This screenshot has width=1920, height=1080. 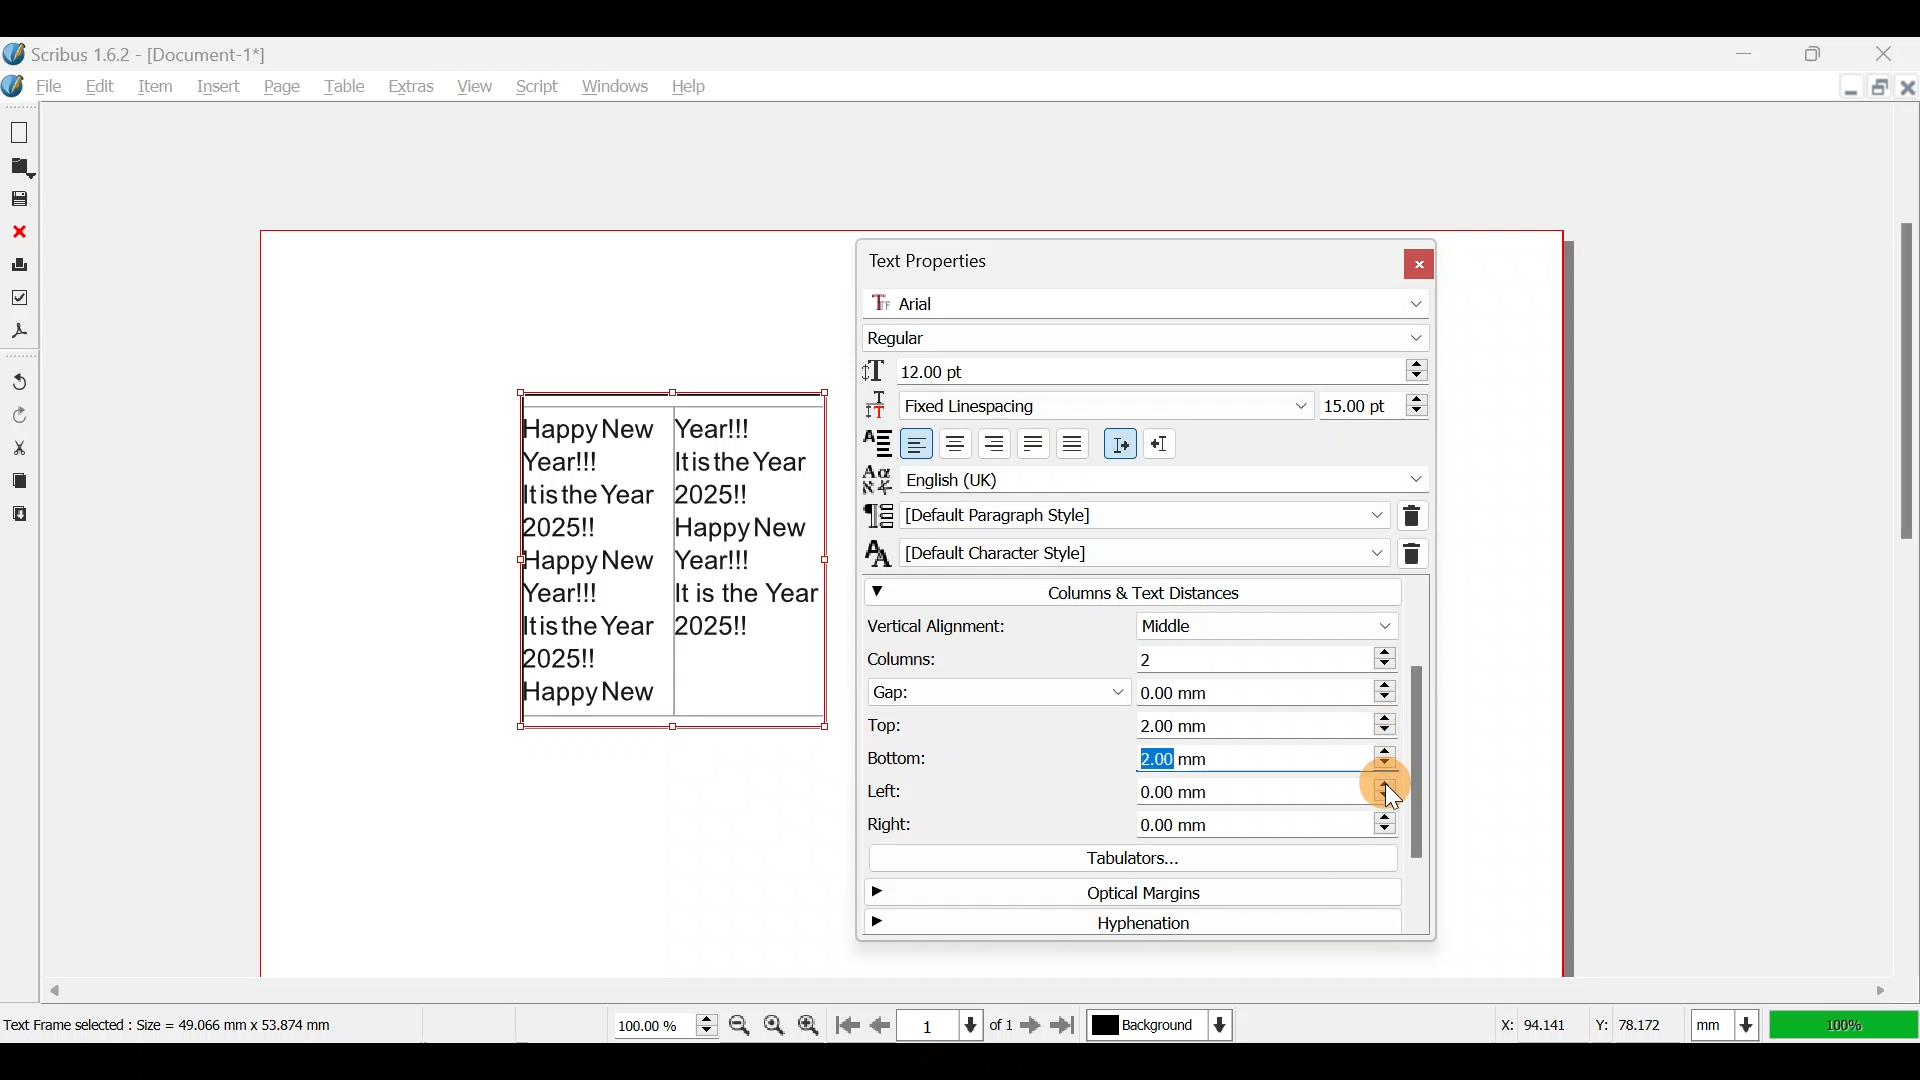 I want to click on Gap, so click(x=1127, y=690).